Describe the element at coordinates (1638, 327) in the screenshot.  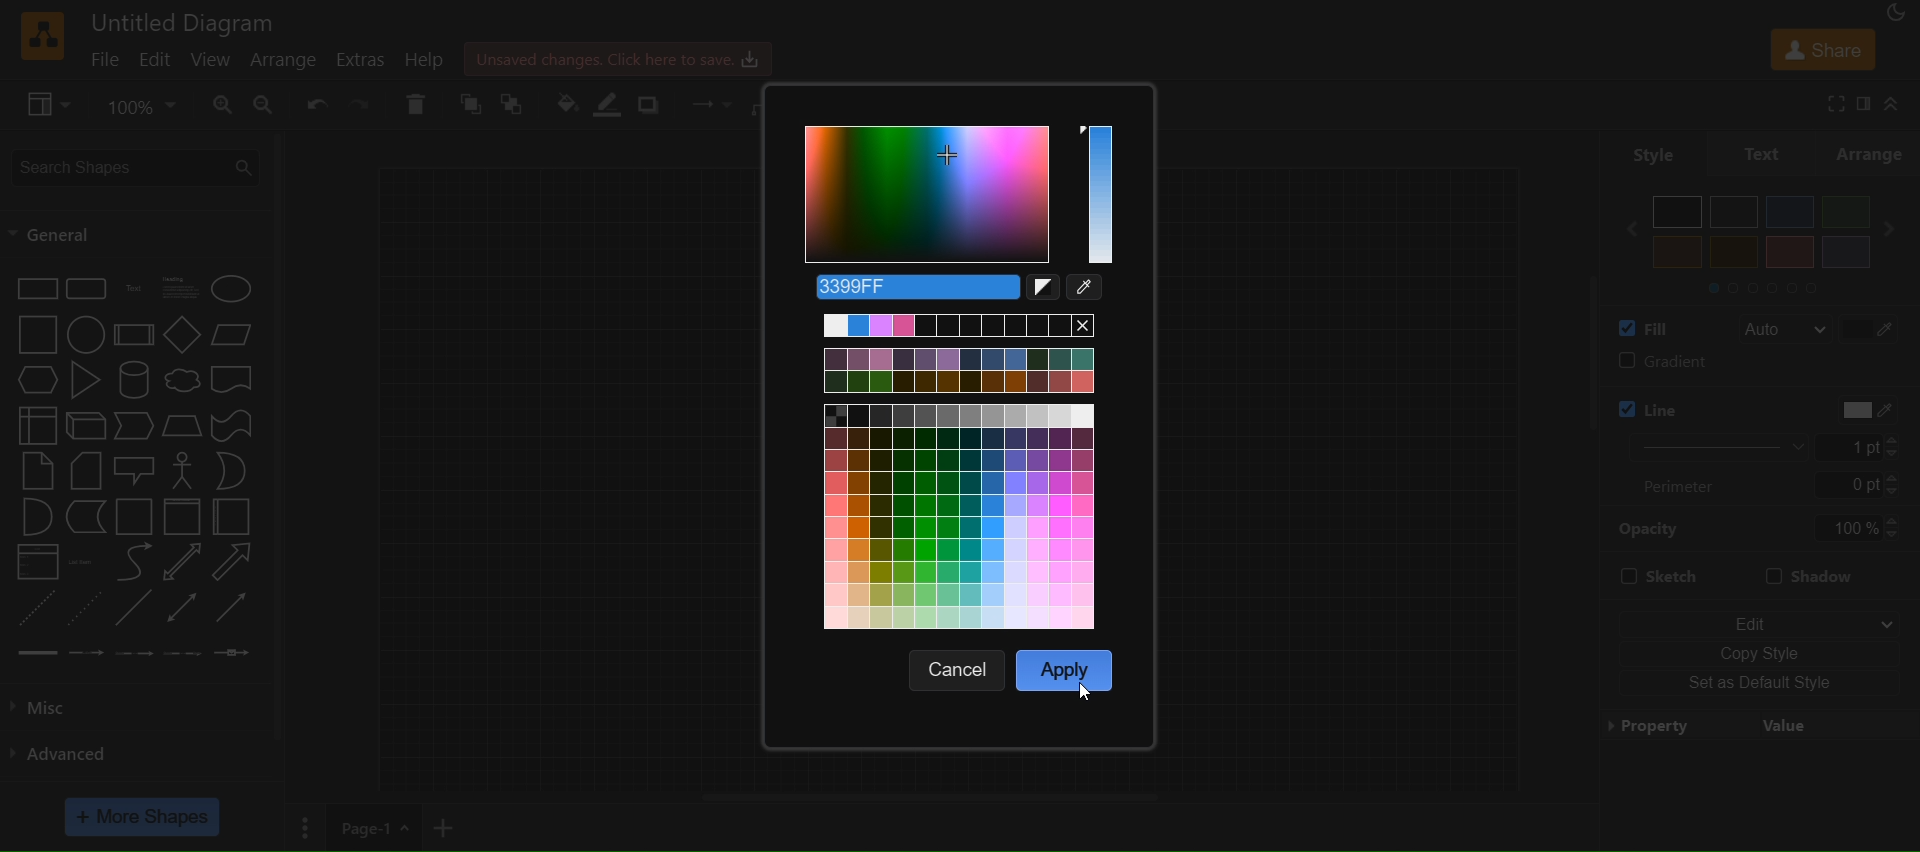
I see `fill color` at that location.